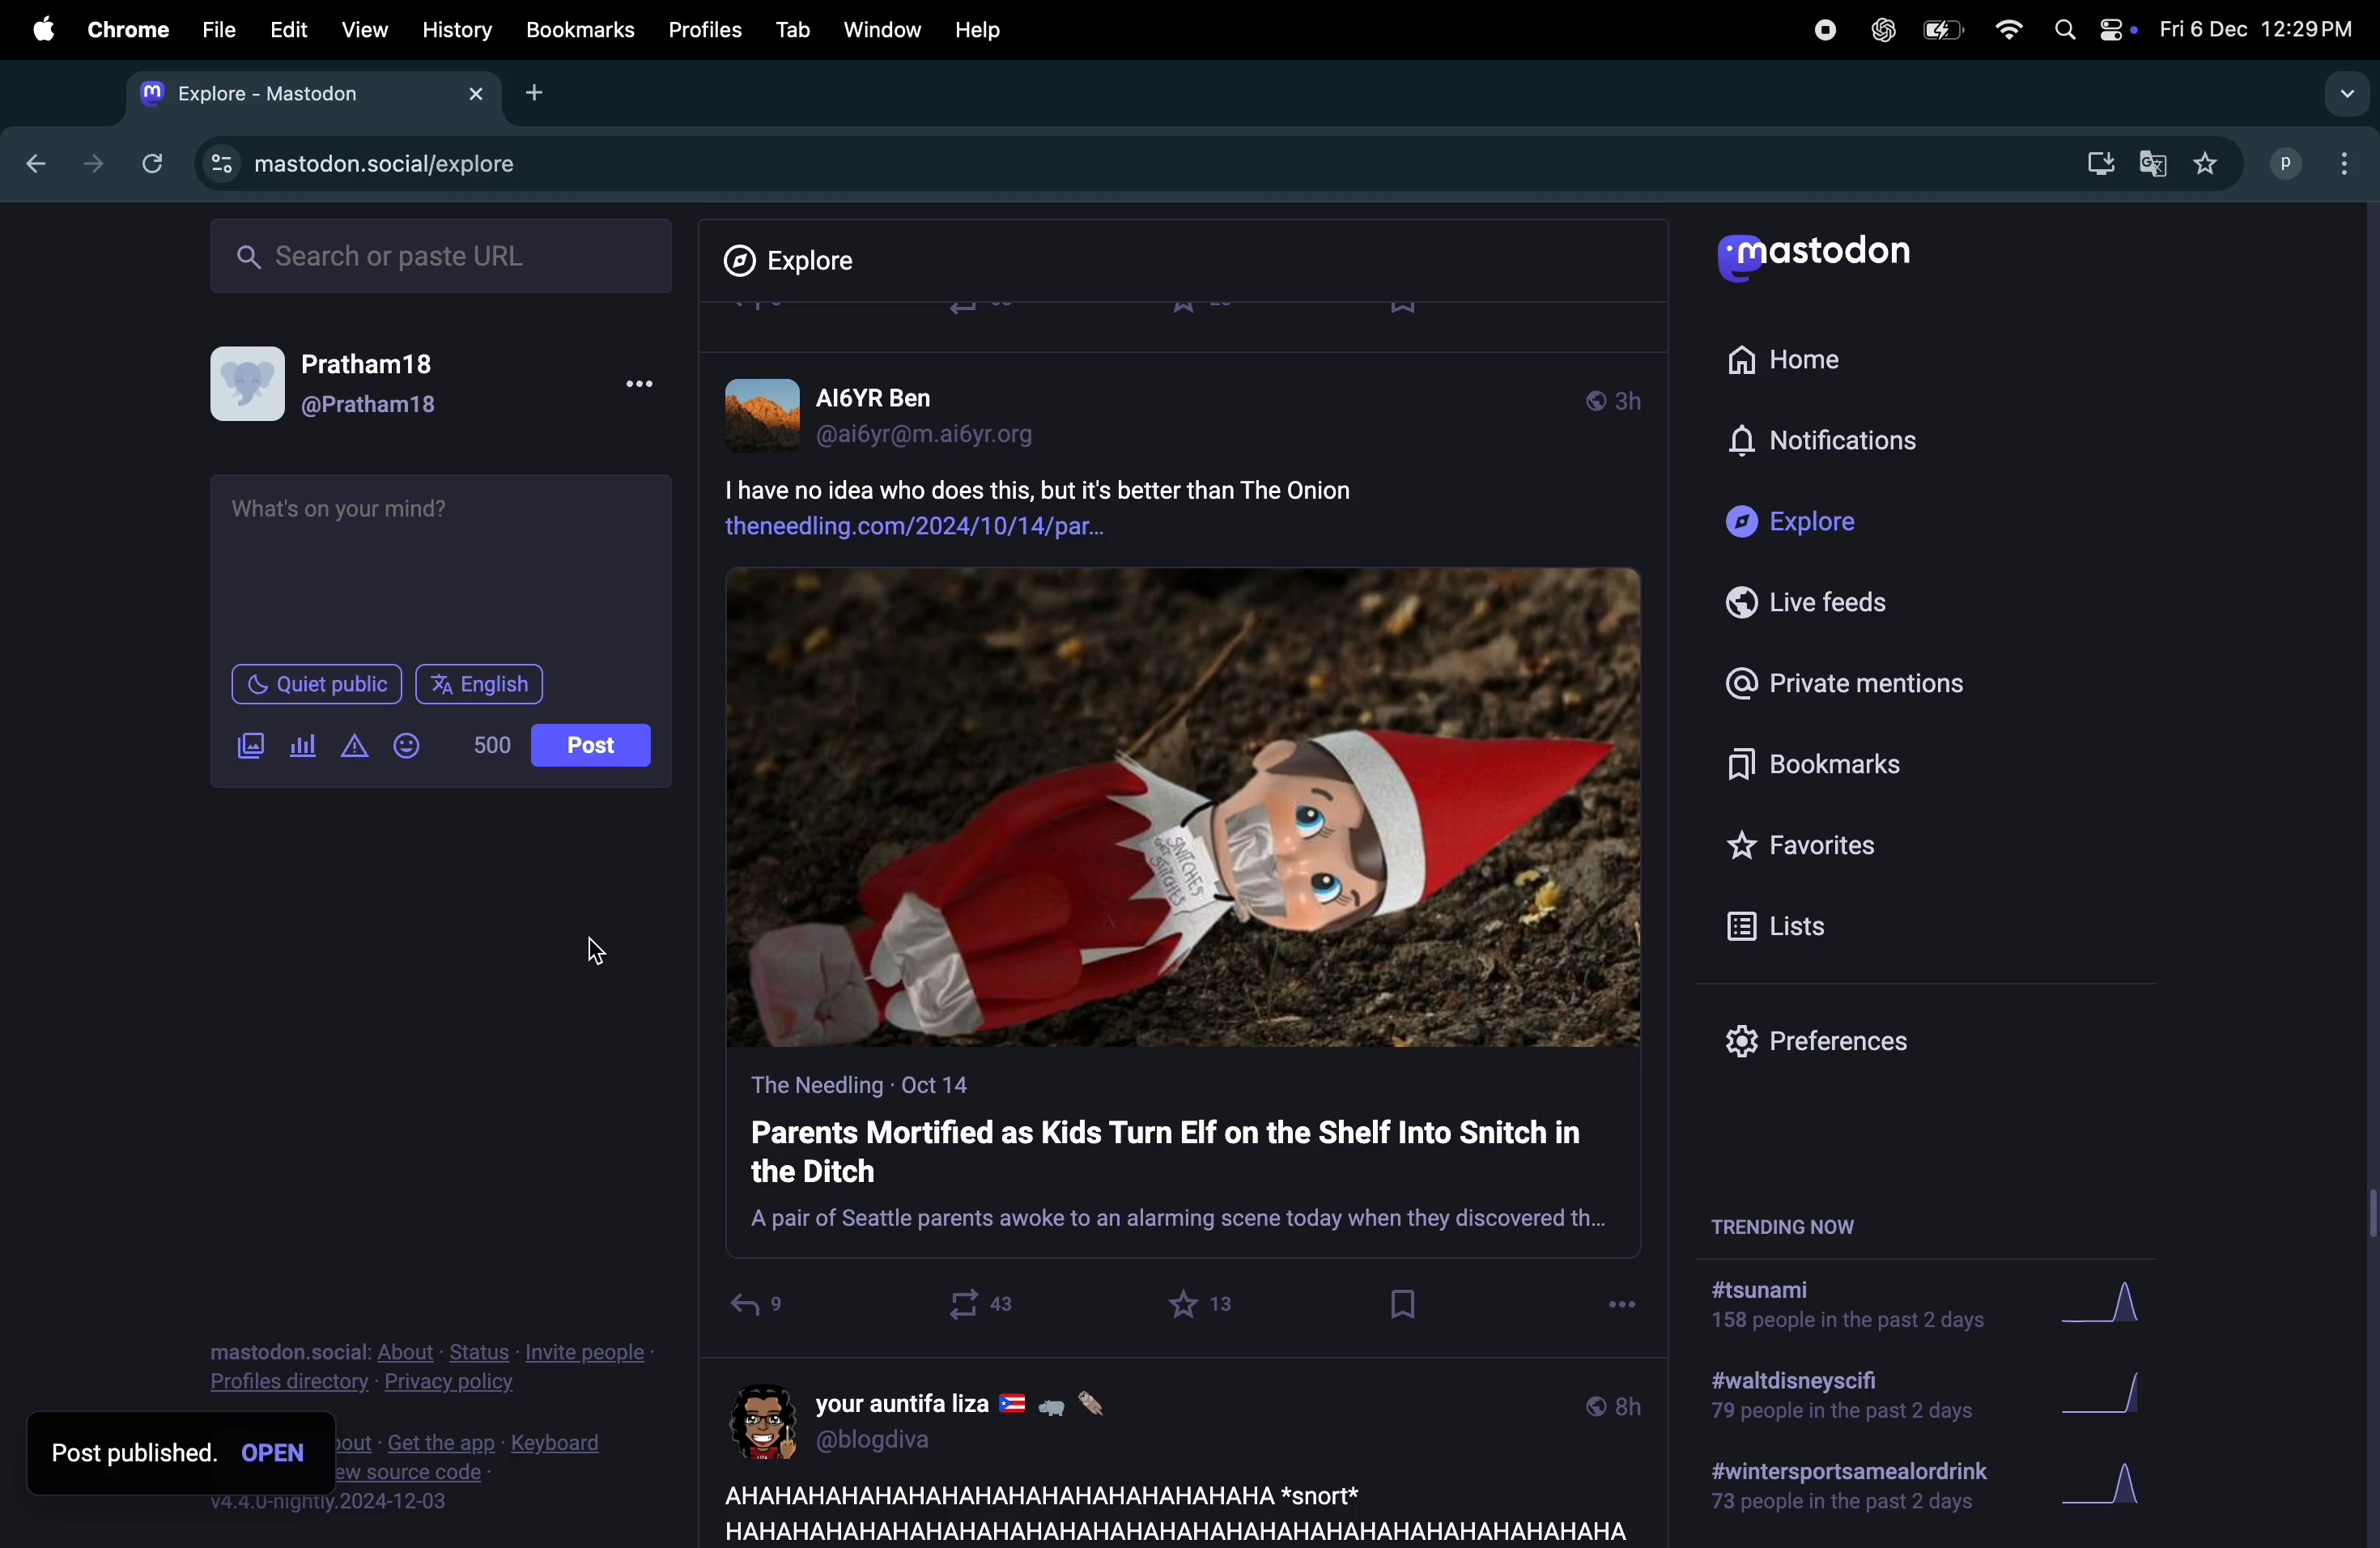 This screenshot has height=1548, width=2380. Describe the element at coordinates (2317, 161) in the screenshot. I see `user profile` at that location.